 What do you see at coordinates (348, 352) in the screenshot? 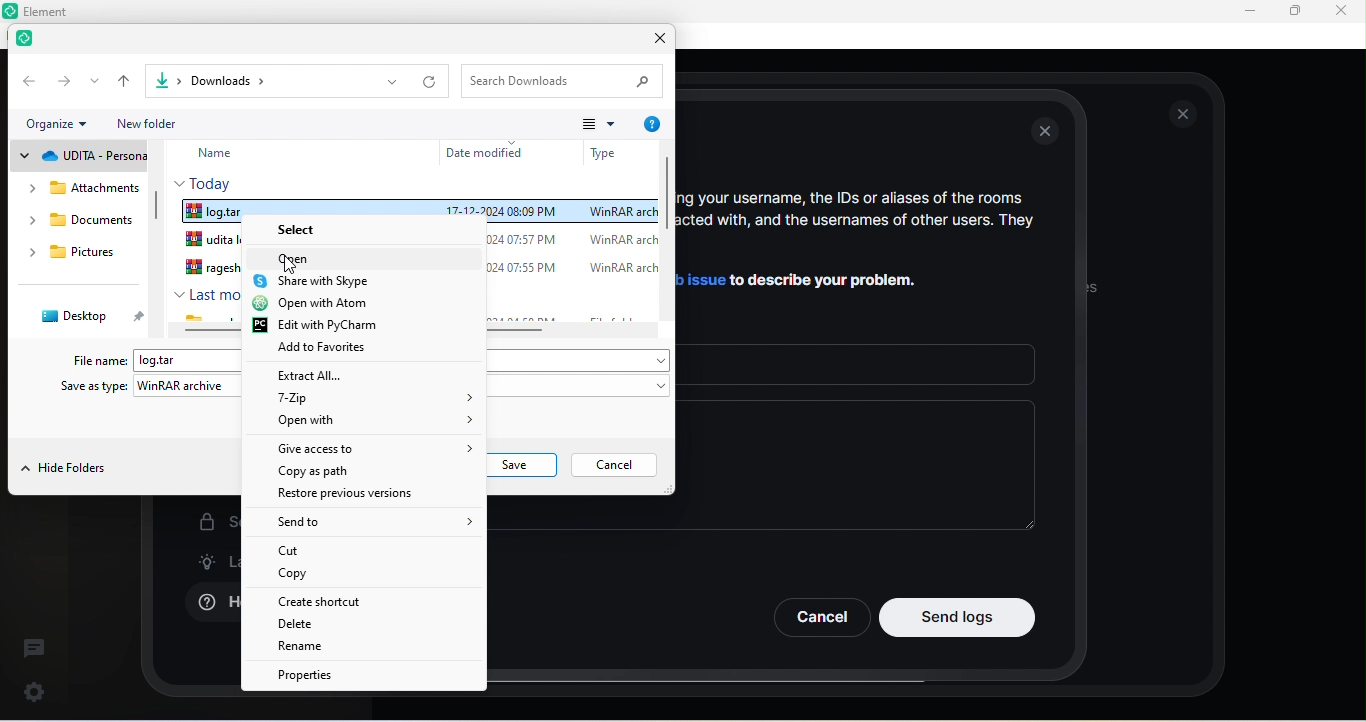
I see `add to favorites` at bounding box center [348, 352].